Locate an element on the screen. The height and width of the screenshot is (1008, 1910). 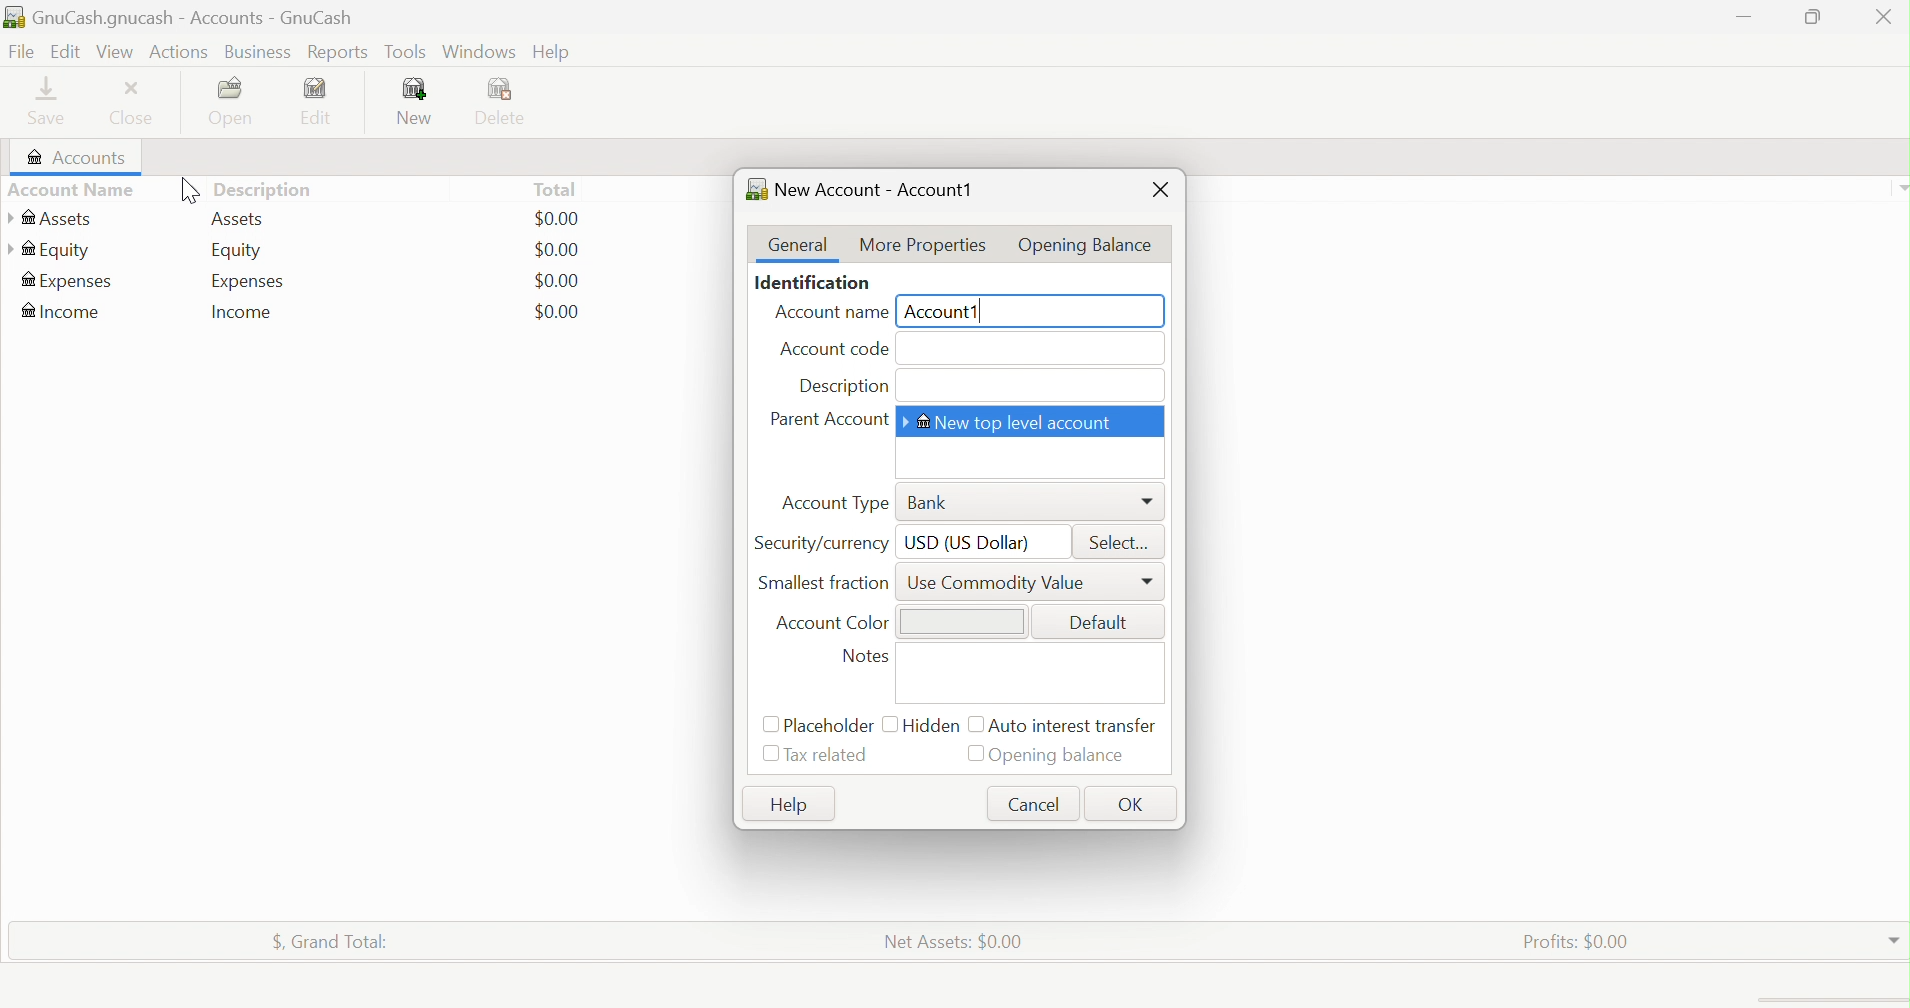
Identification is located at coordinates (814, 284).